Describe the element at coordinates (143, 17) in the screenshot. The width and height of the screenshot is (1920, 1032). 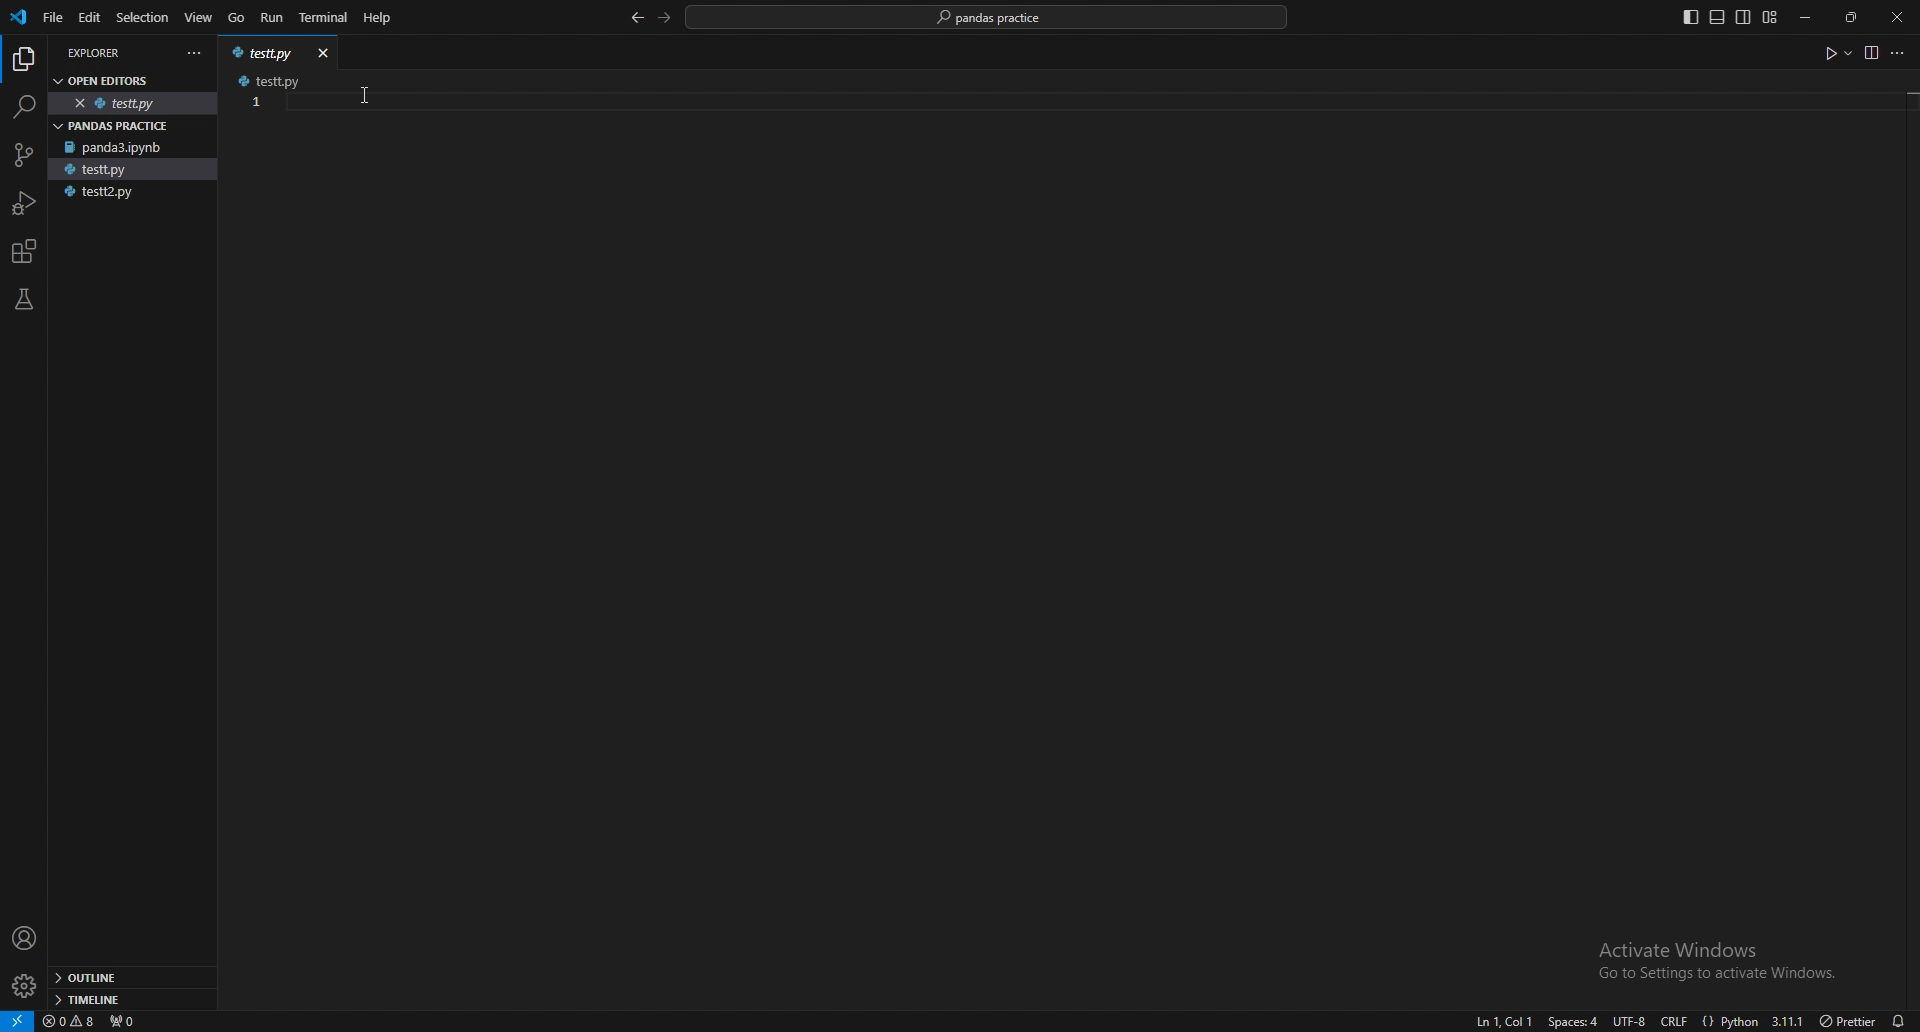
I see `selection` at that location.